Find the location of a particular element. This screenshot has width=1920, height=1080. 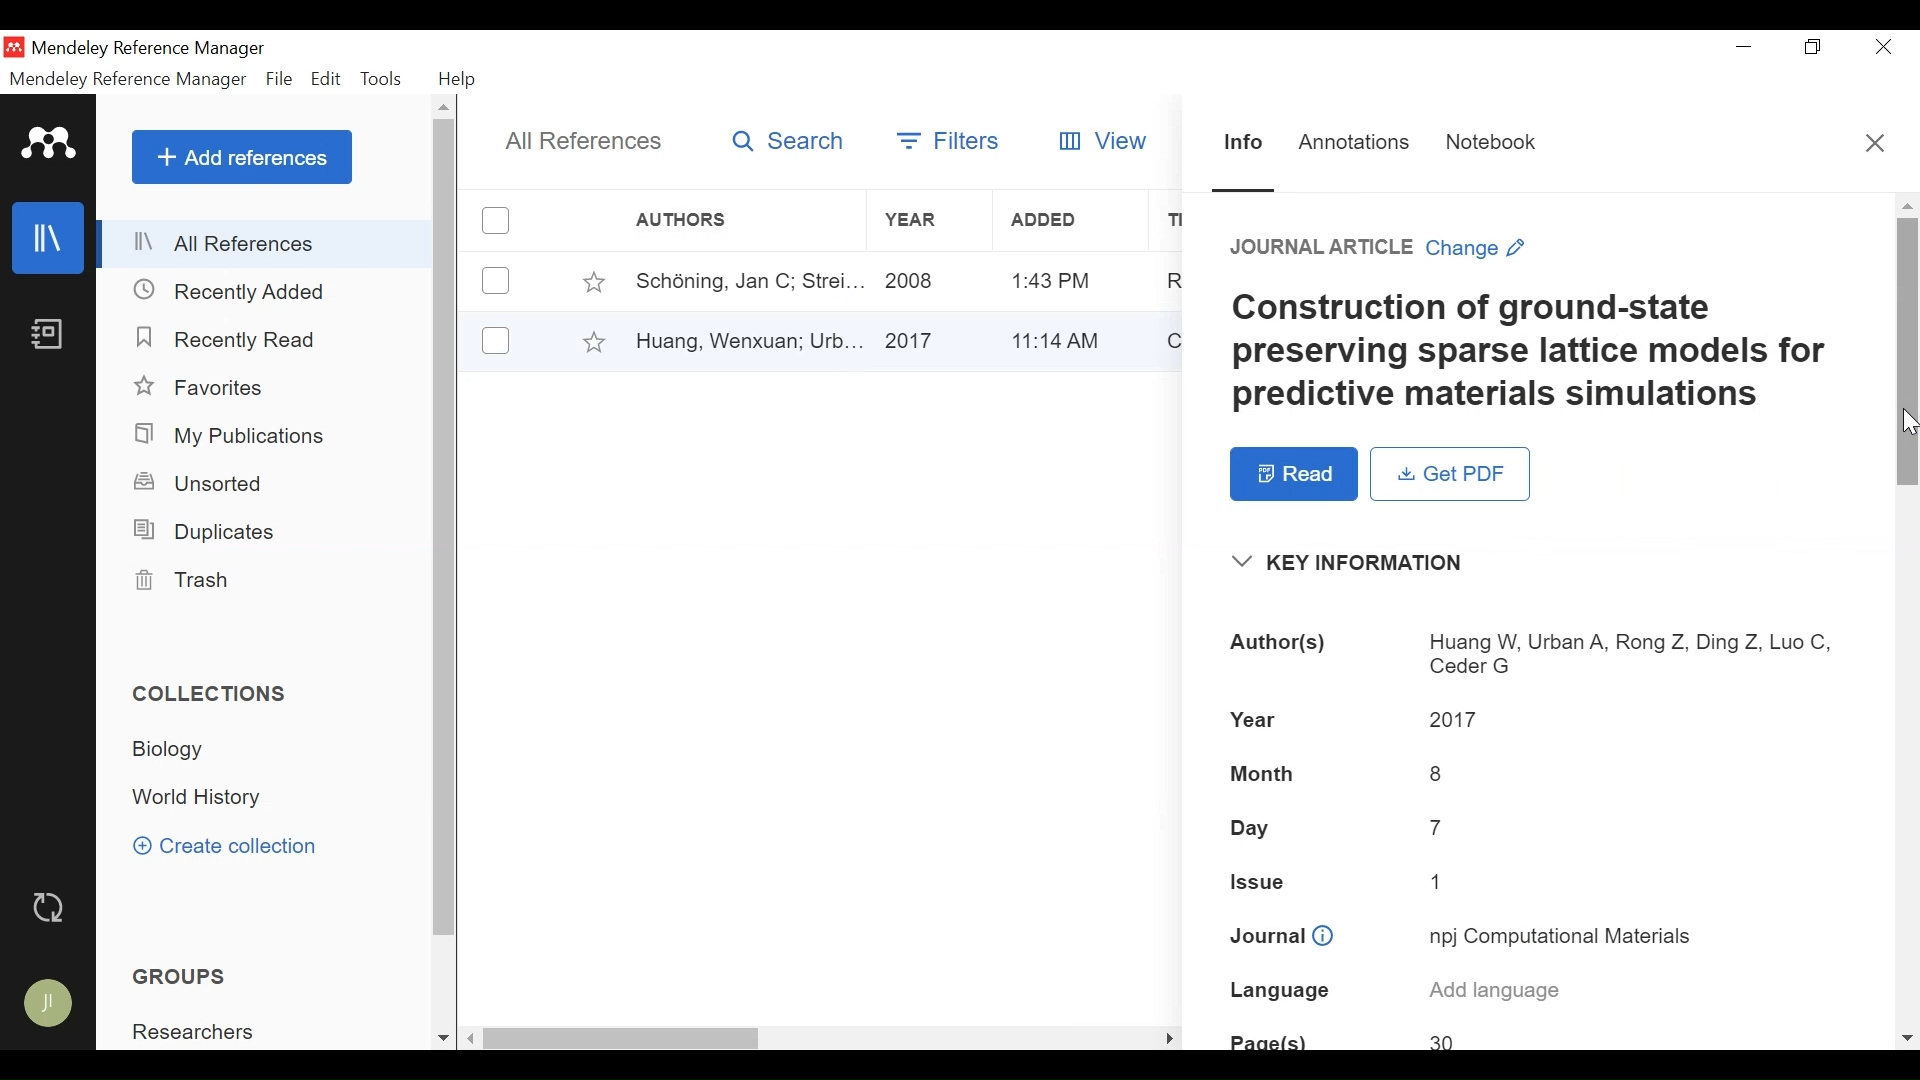

File is located at coordinates (279, 80).